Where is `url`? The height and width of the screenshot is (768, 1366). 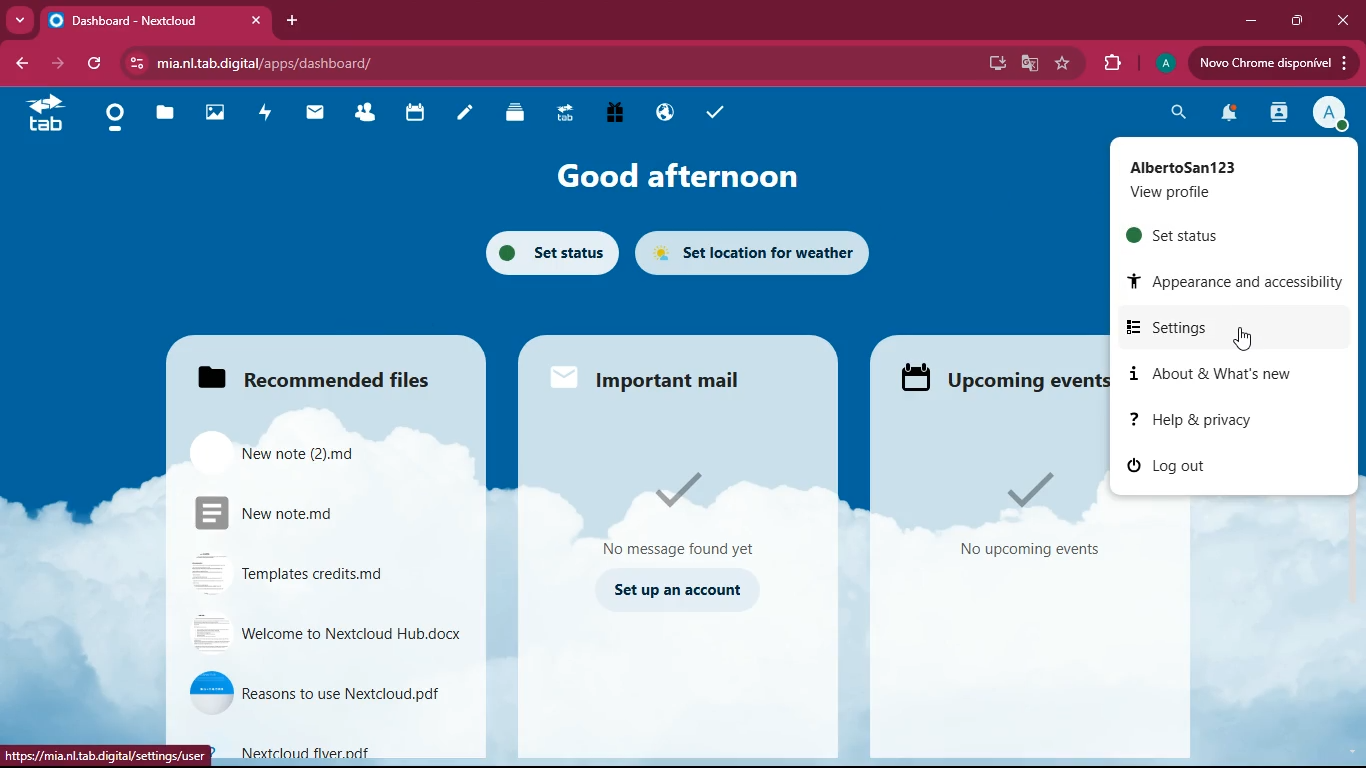 url is located at coordinates (306, 62).